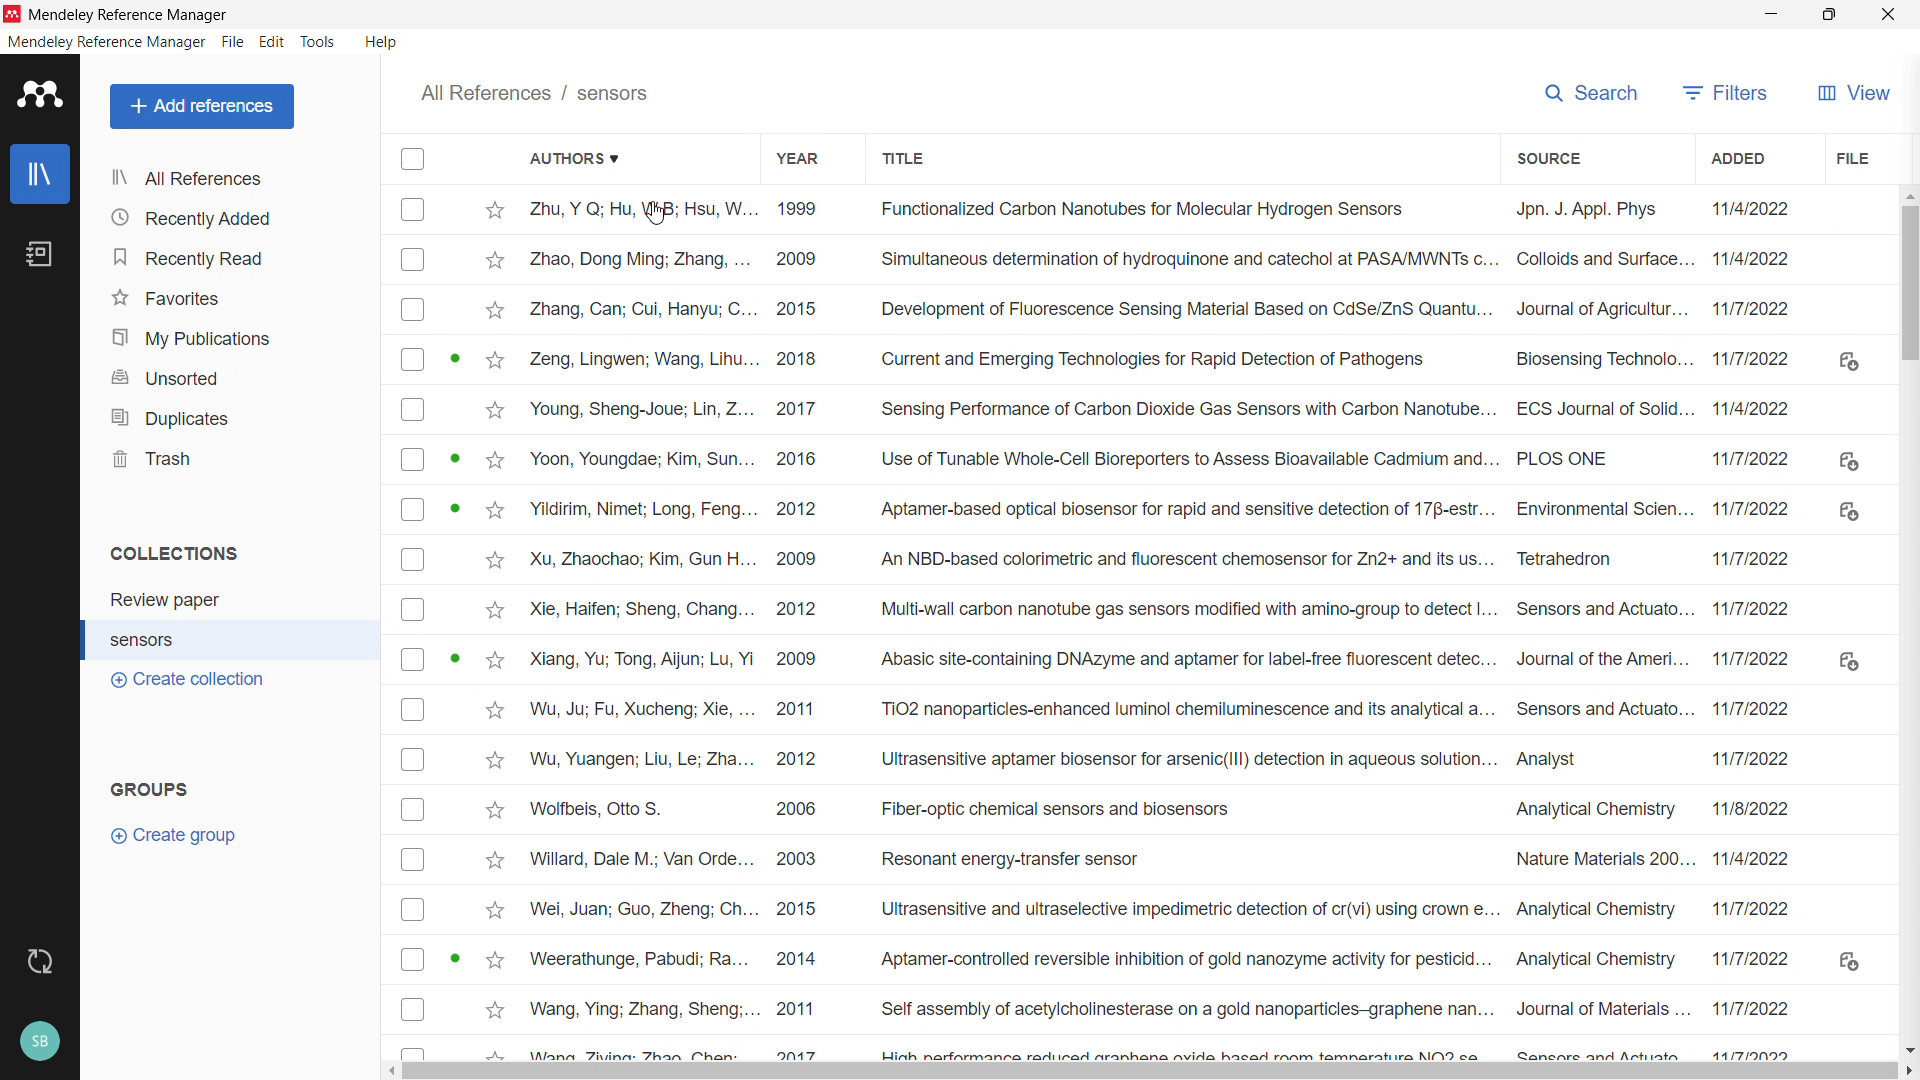 The image size is (1920, 1080). Describe the element at coordinates (390, 1072) in the screenshot. I see `Scroll left ` at that location.